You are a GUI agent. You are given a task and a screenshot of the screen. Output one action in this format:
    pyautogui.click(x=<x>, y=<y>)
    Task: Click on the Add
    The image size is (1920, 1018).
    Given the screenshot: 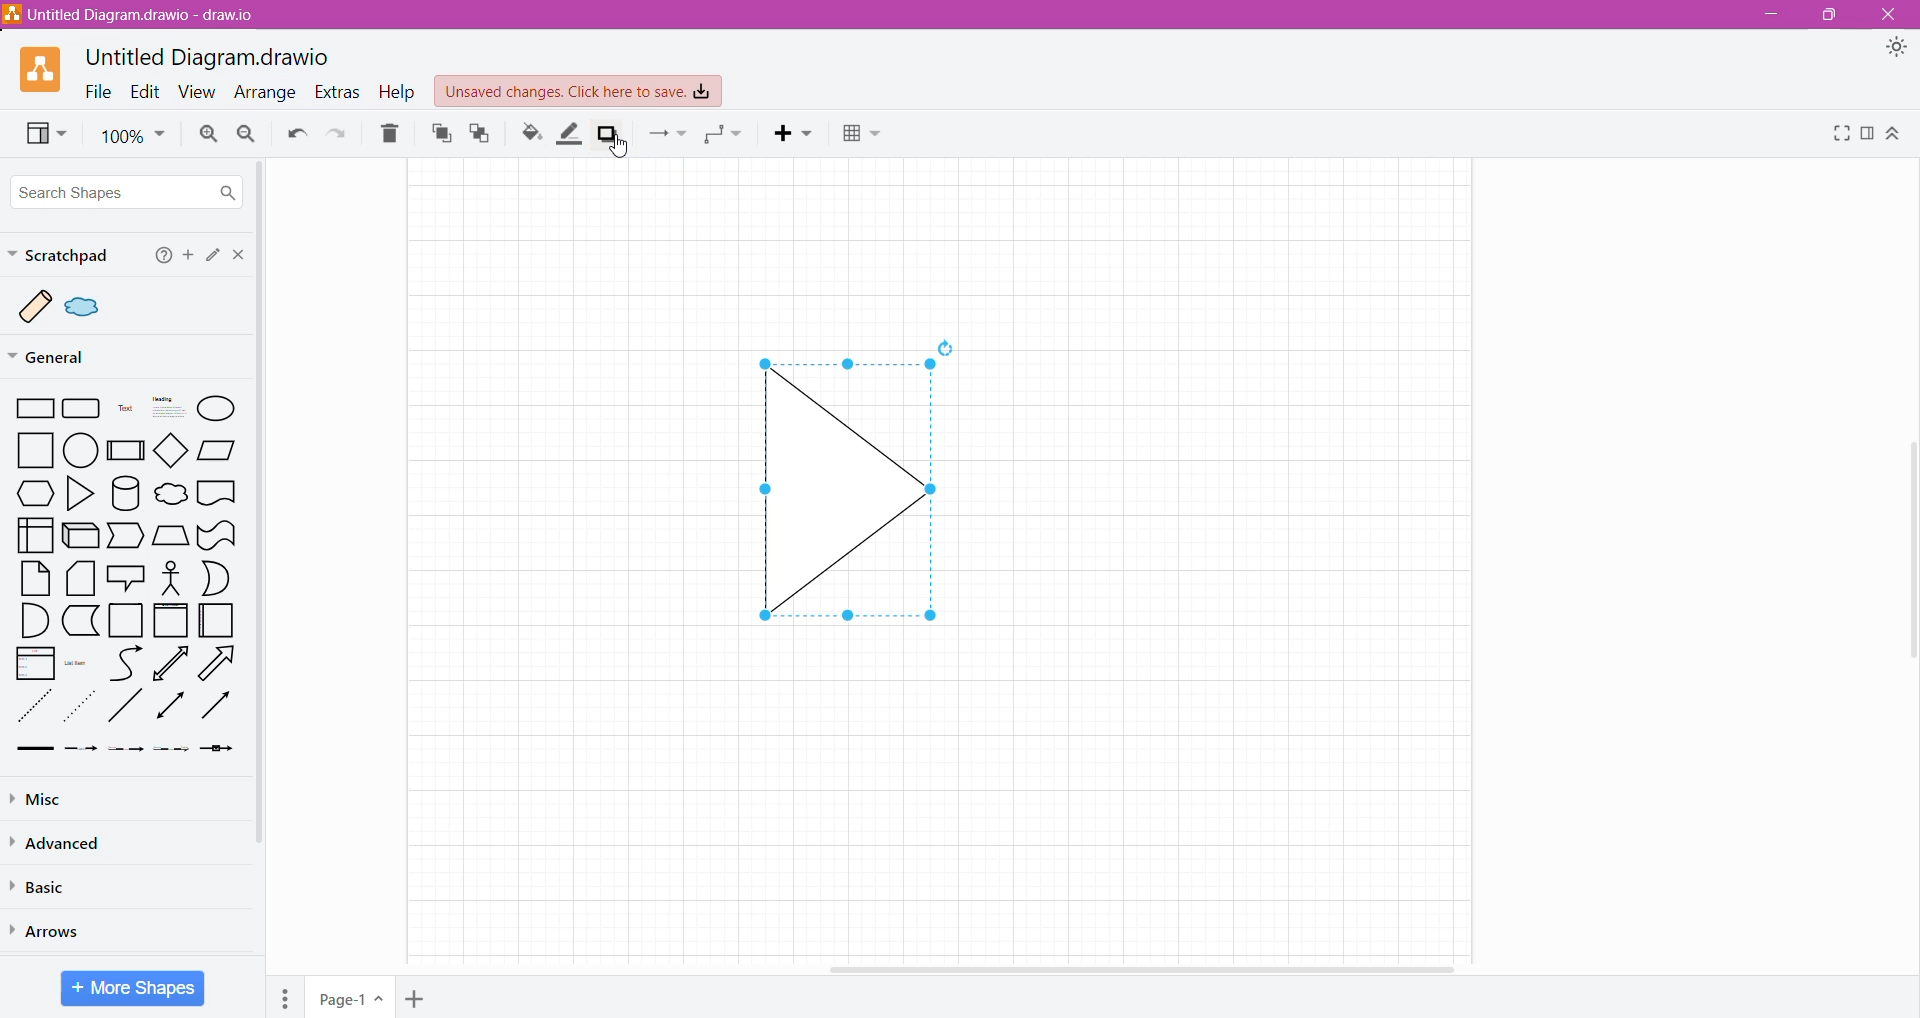 What is the action you would take?
    pyautogui.click(x=187, y=256)
    